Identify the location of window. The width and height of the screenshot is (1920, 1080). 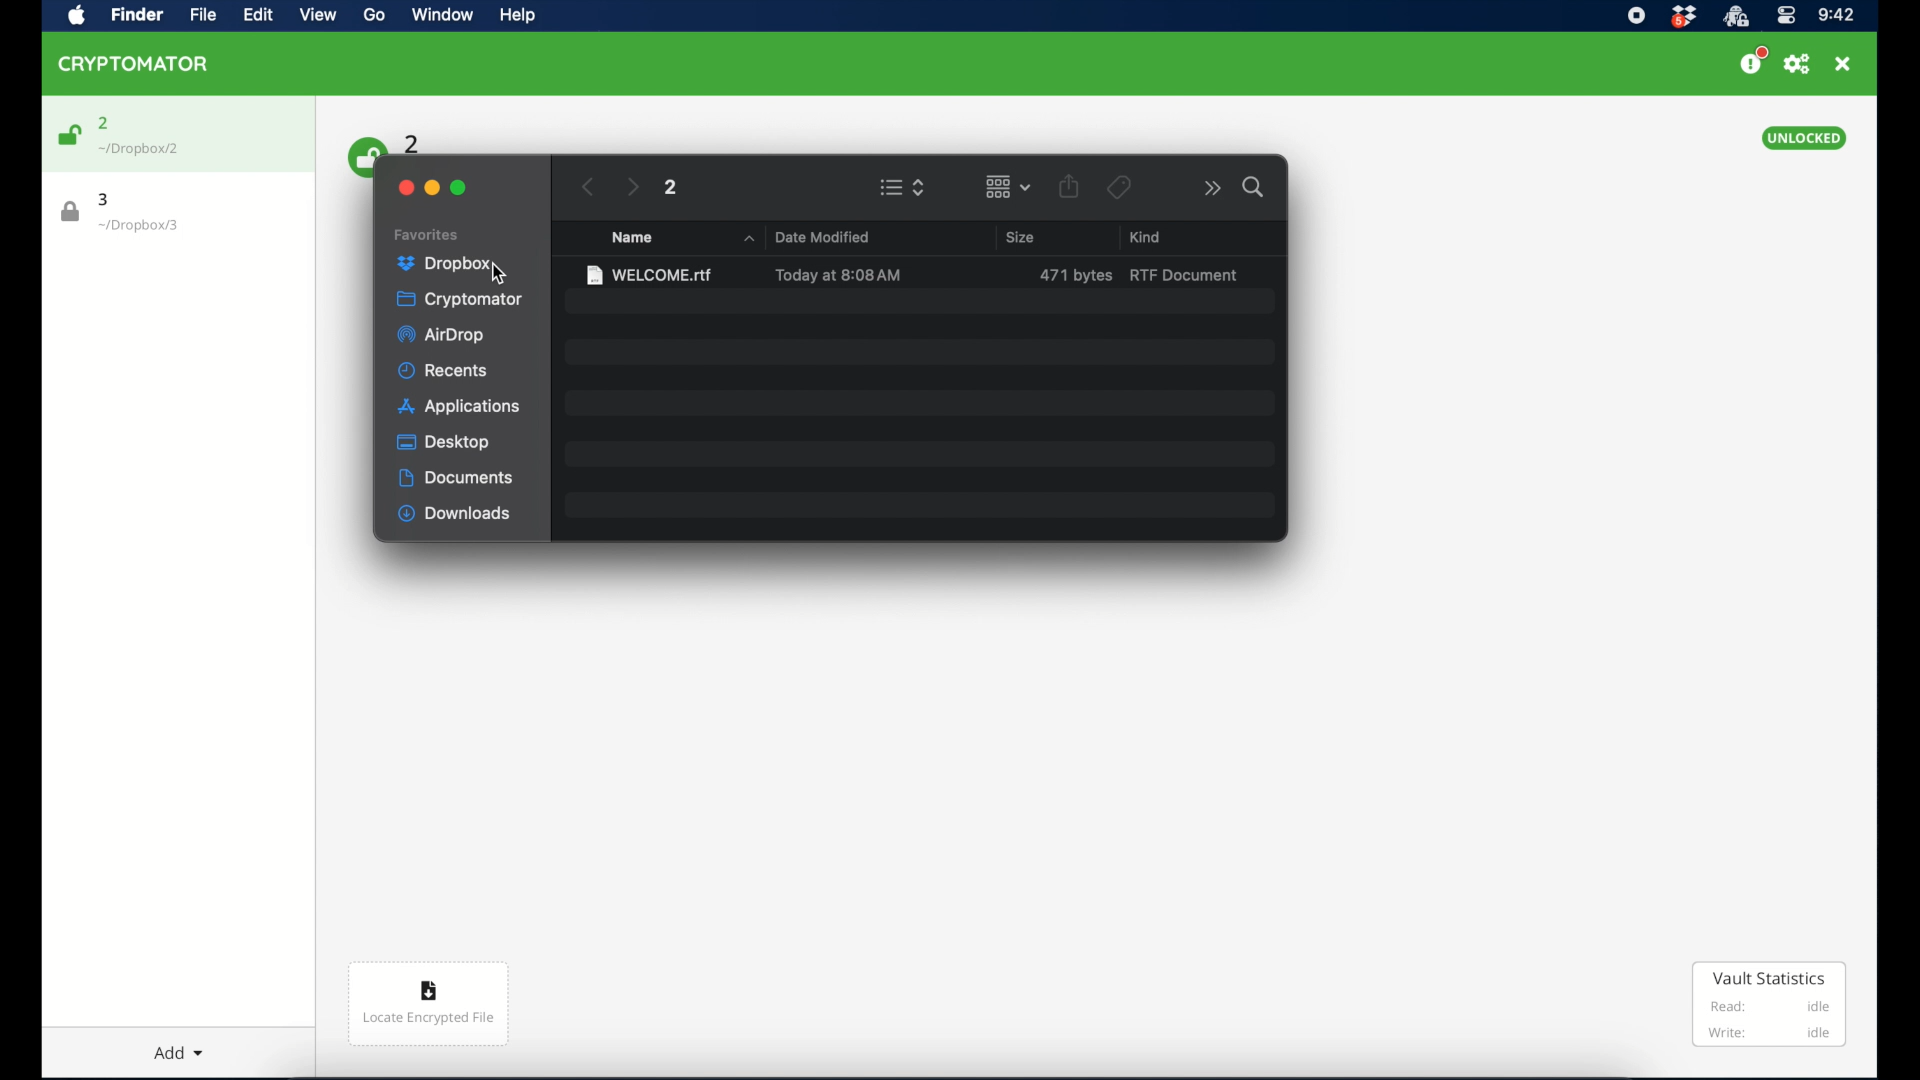
(440, 17).